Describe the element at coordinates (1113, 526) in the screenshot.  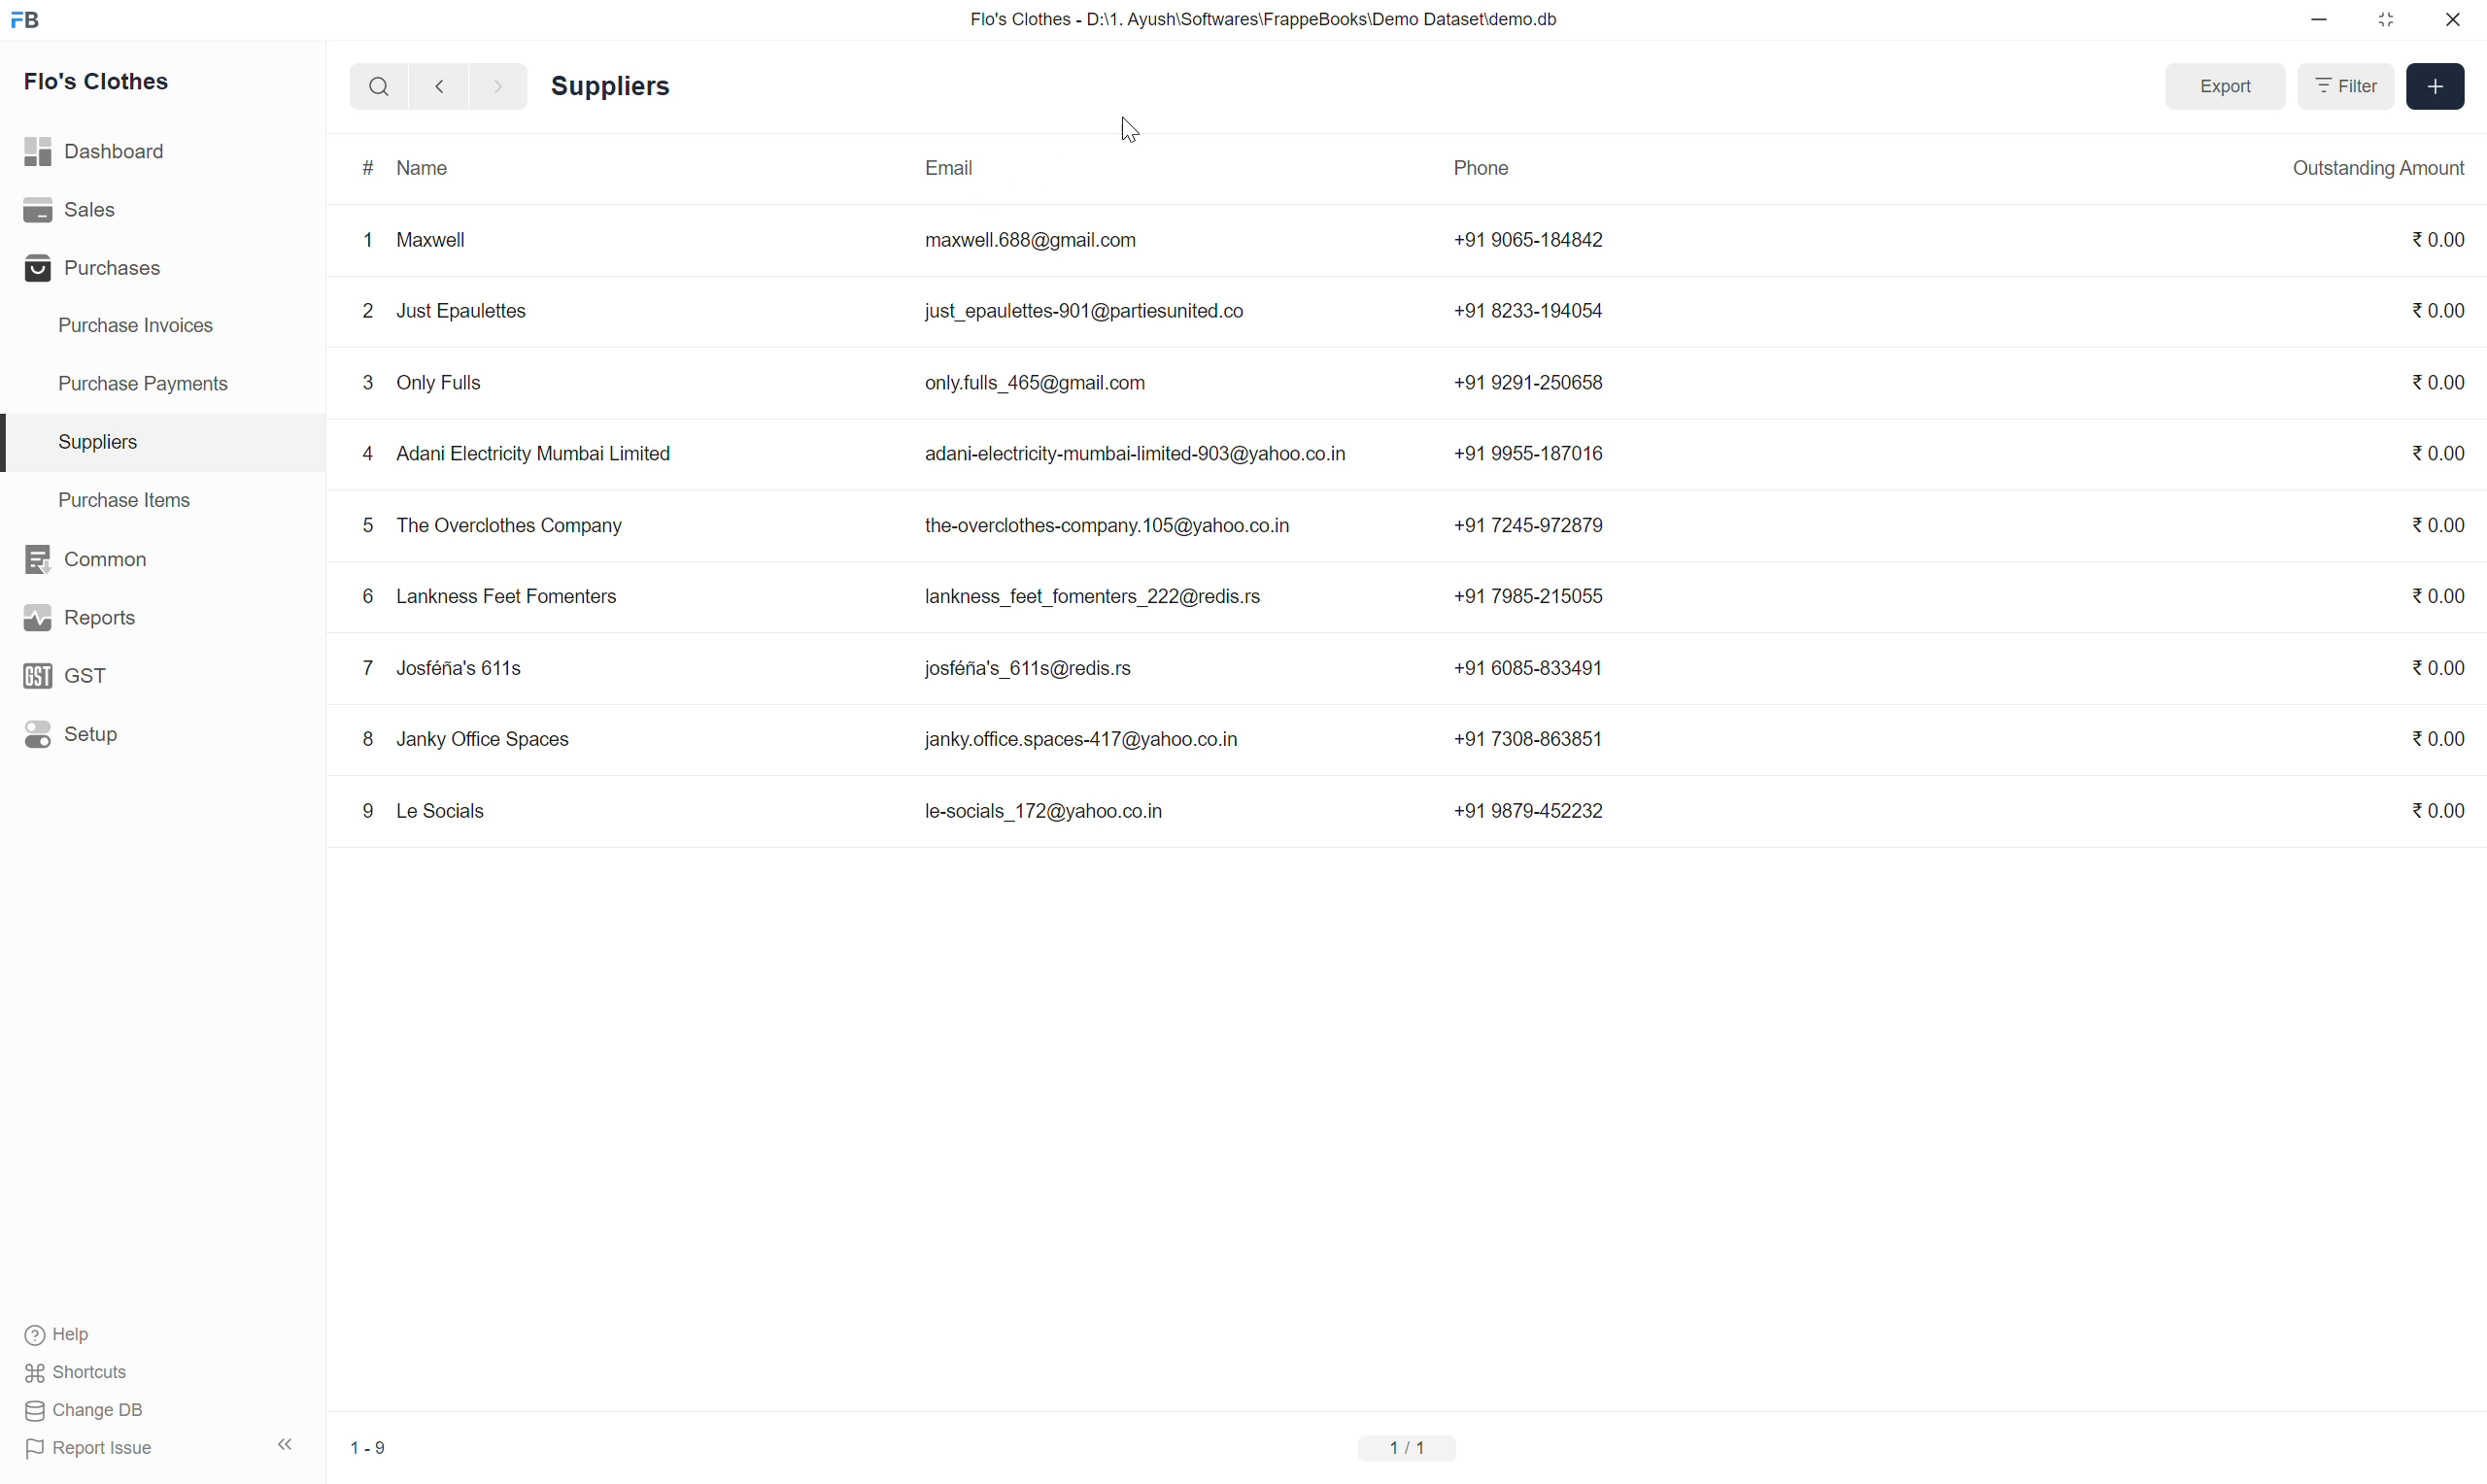
I see `the-overclothes-company.105@yahoo.co.in` at that location.